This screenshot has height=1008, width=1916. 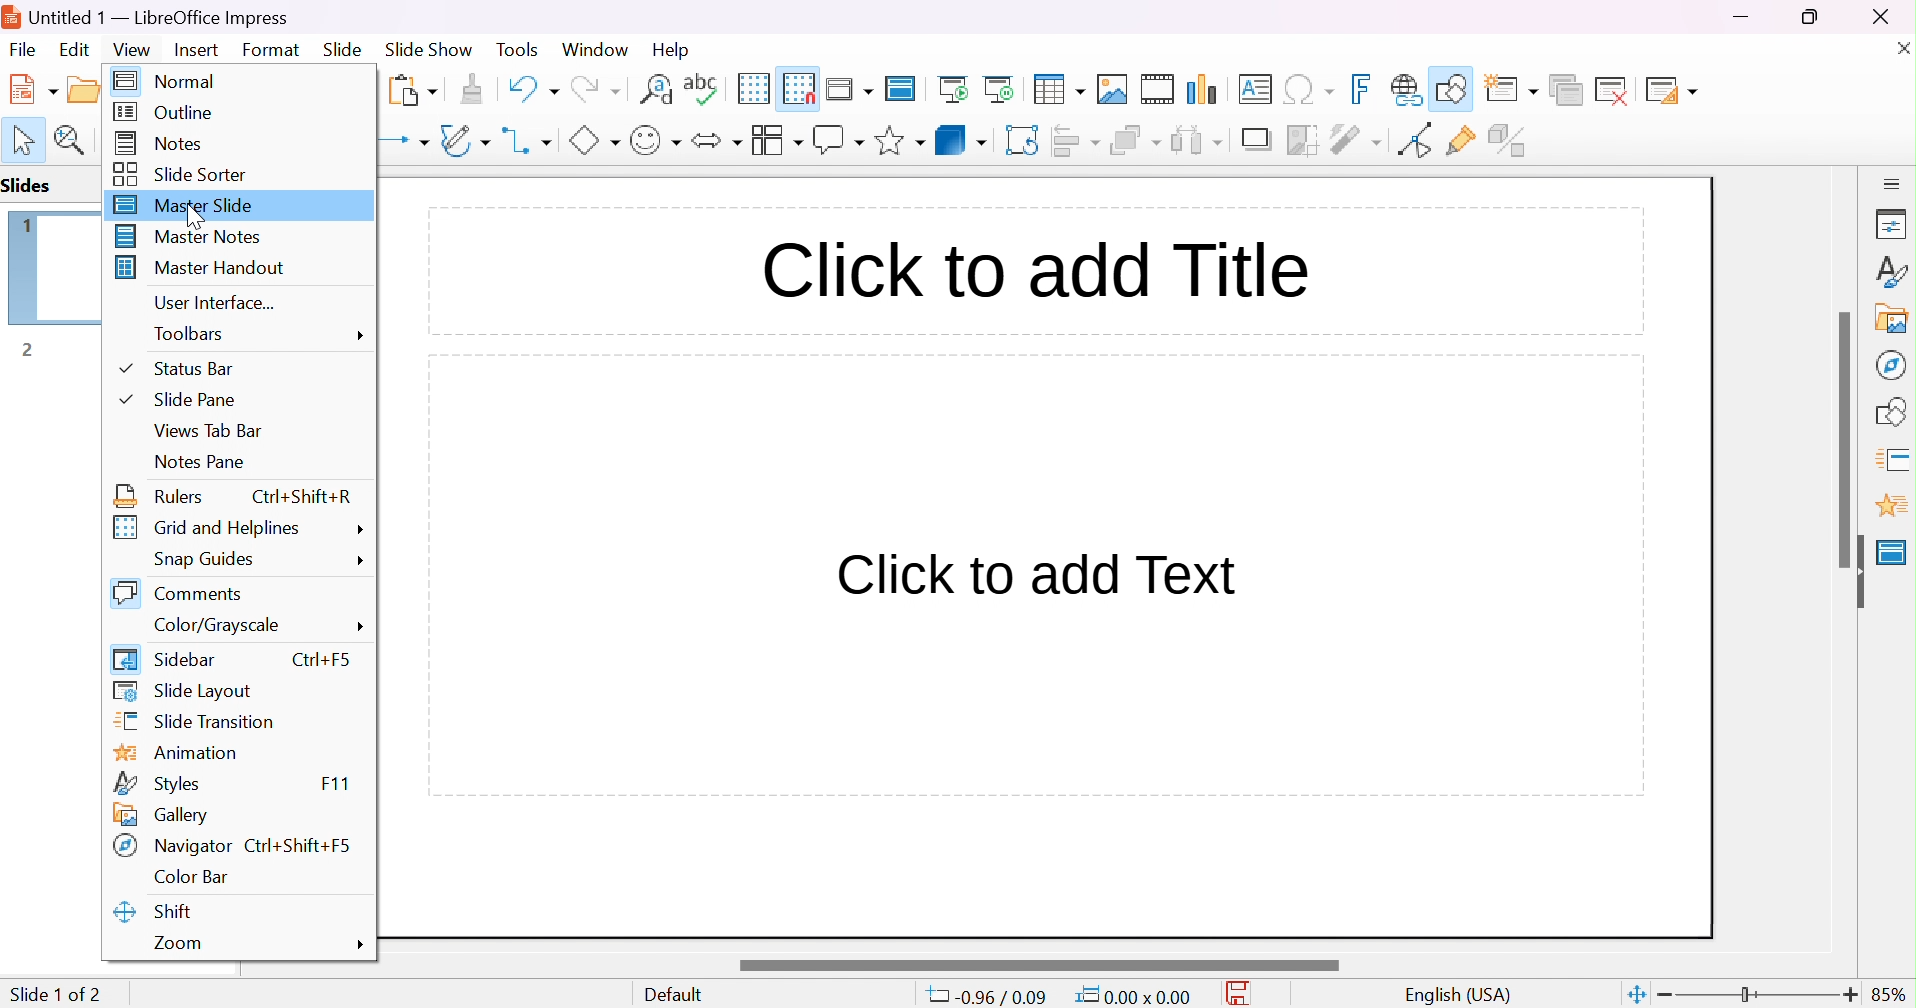 I want to click on normal, so click(x=168, y=82).